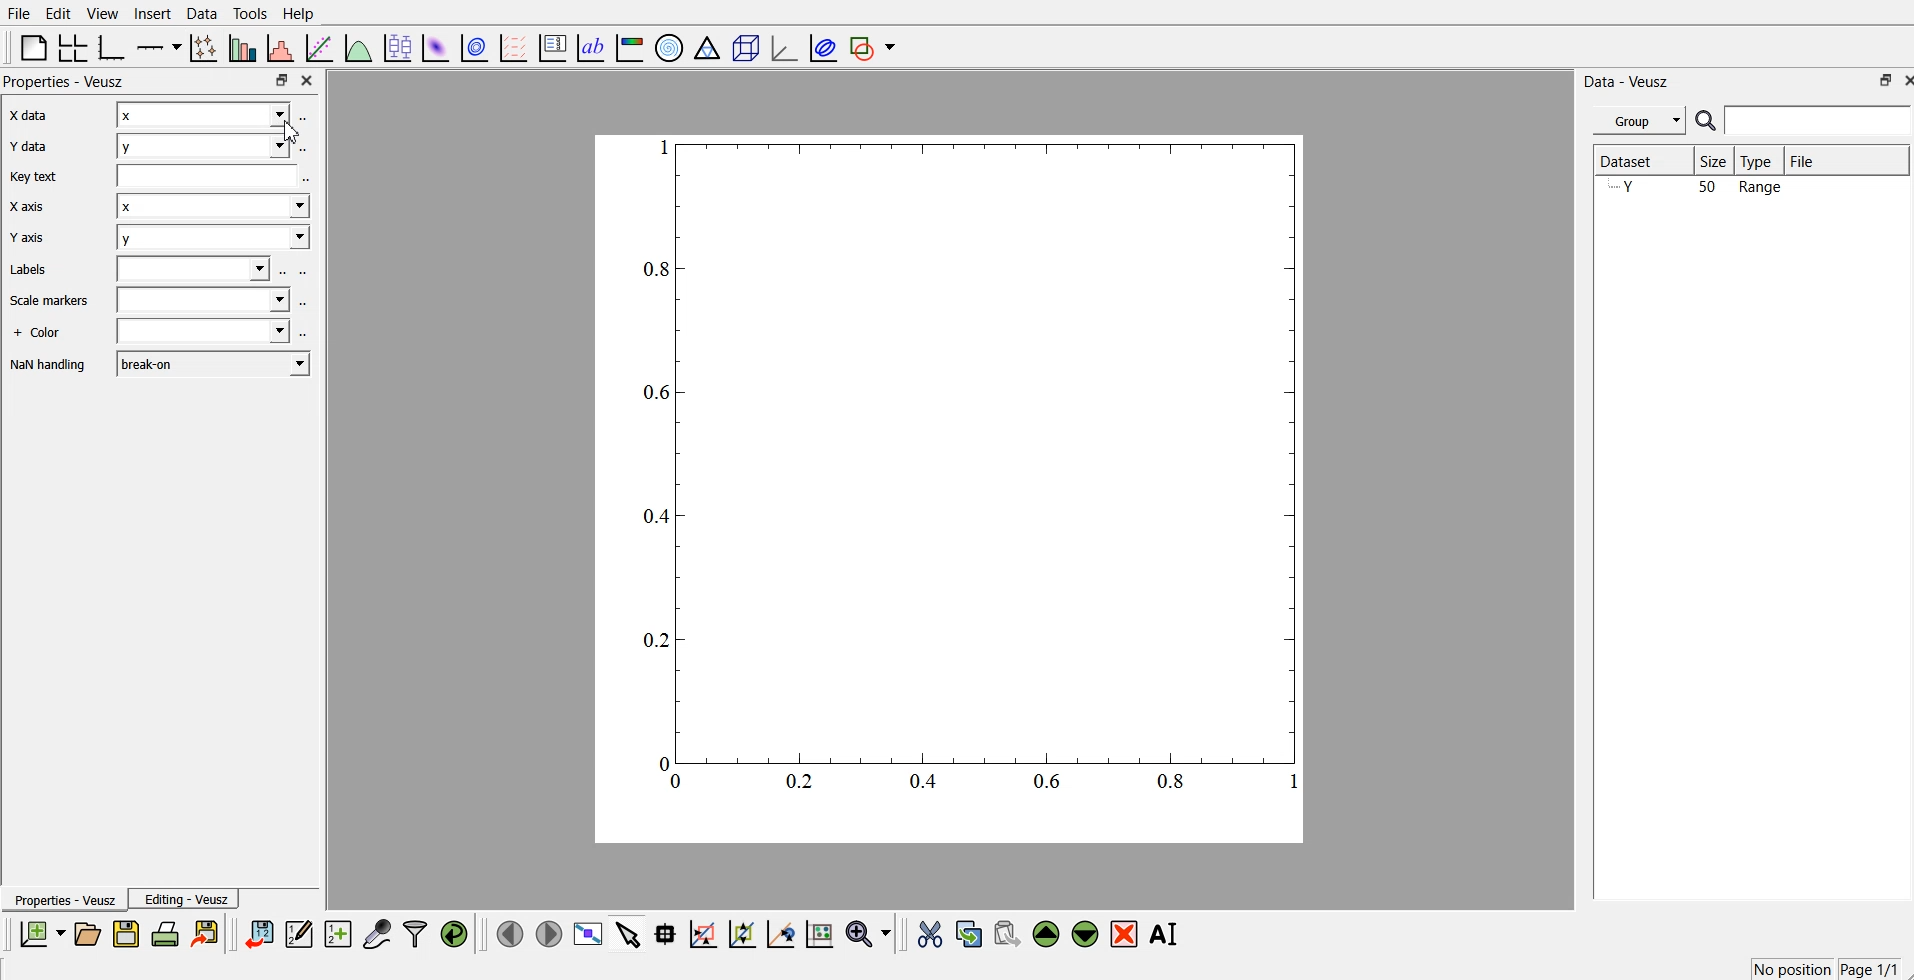 The width and height of the screenshot is (1914, 980). I want to click on move to previous page, so click(511, 933).